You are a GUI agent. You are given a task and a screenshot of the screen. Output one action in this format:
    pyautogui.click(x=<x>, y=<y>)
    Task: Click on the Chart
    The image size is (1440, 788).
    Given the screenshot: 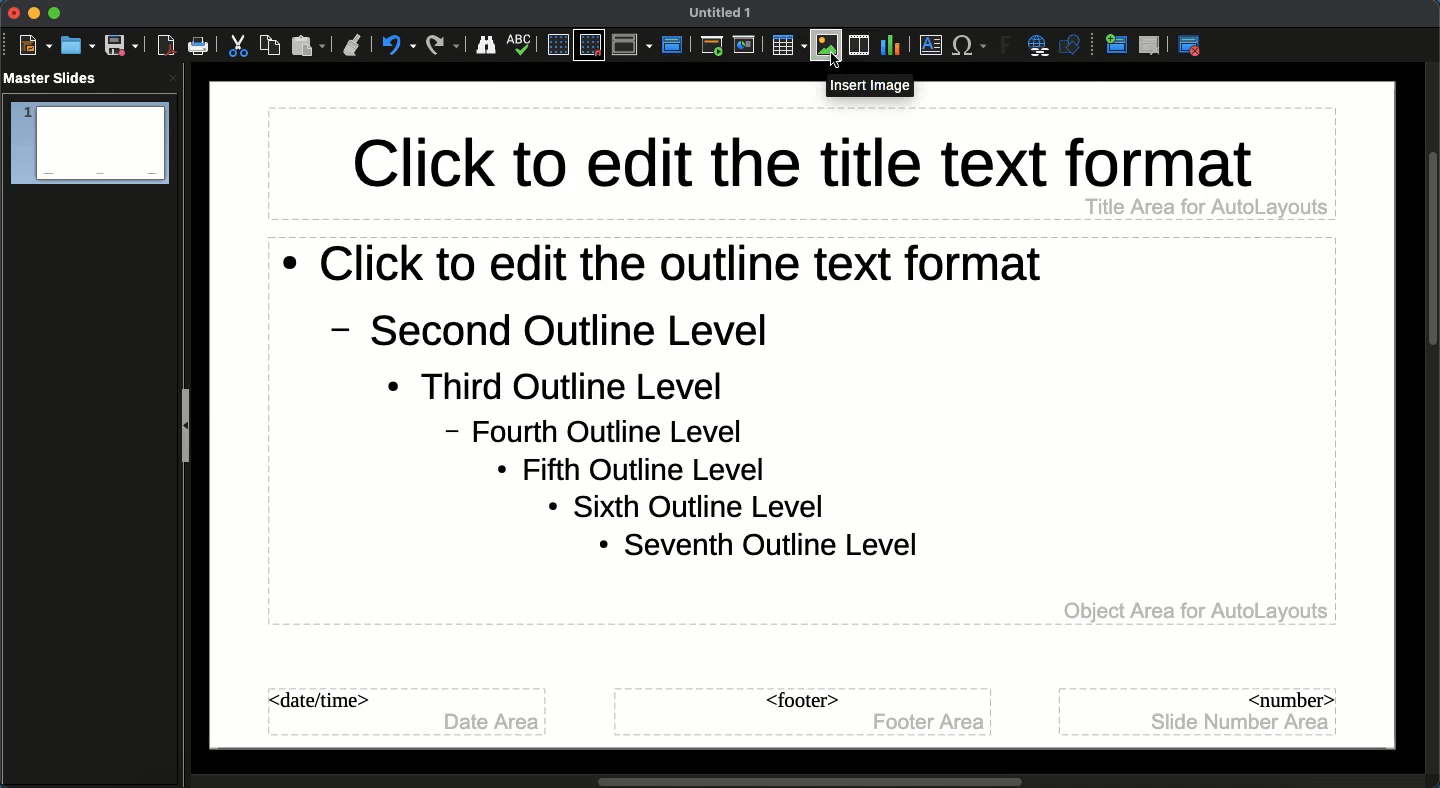 What is the action you would take?
    pyautogui.click(x=888, y=47)
    